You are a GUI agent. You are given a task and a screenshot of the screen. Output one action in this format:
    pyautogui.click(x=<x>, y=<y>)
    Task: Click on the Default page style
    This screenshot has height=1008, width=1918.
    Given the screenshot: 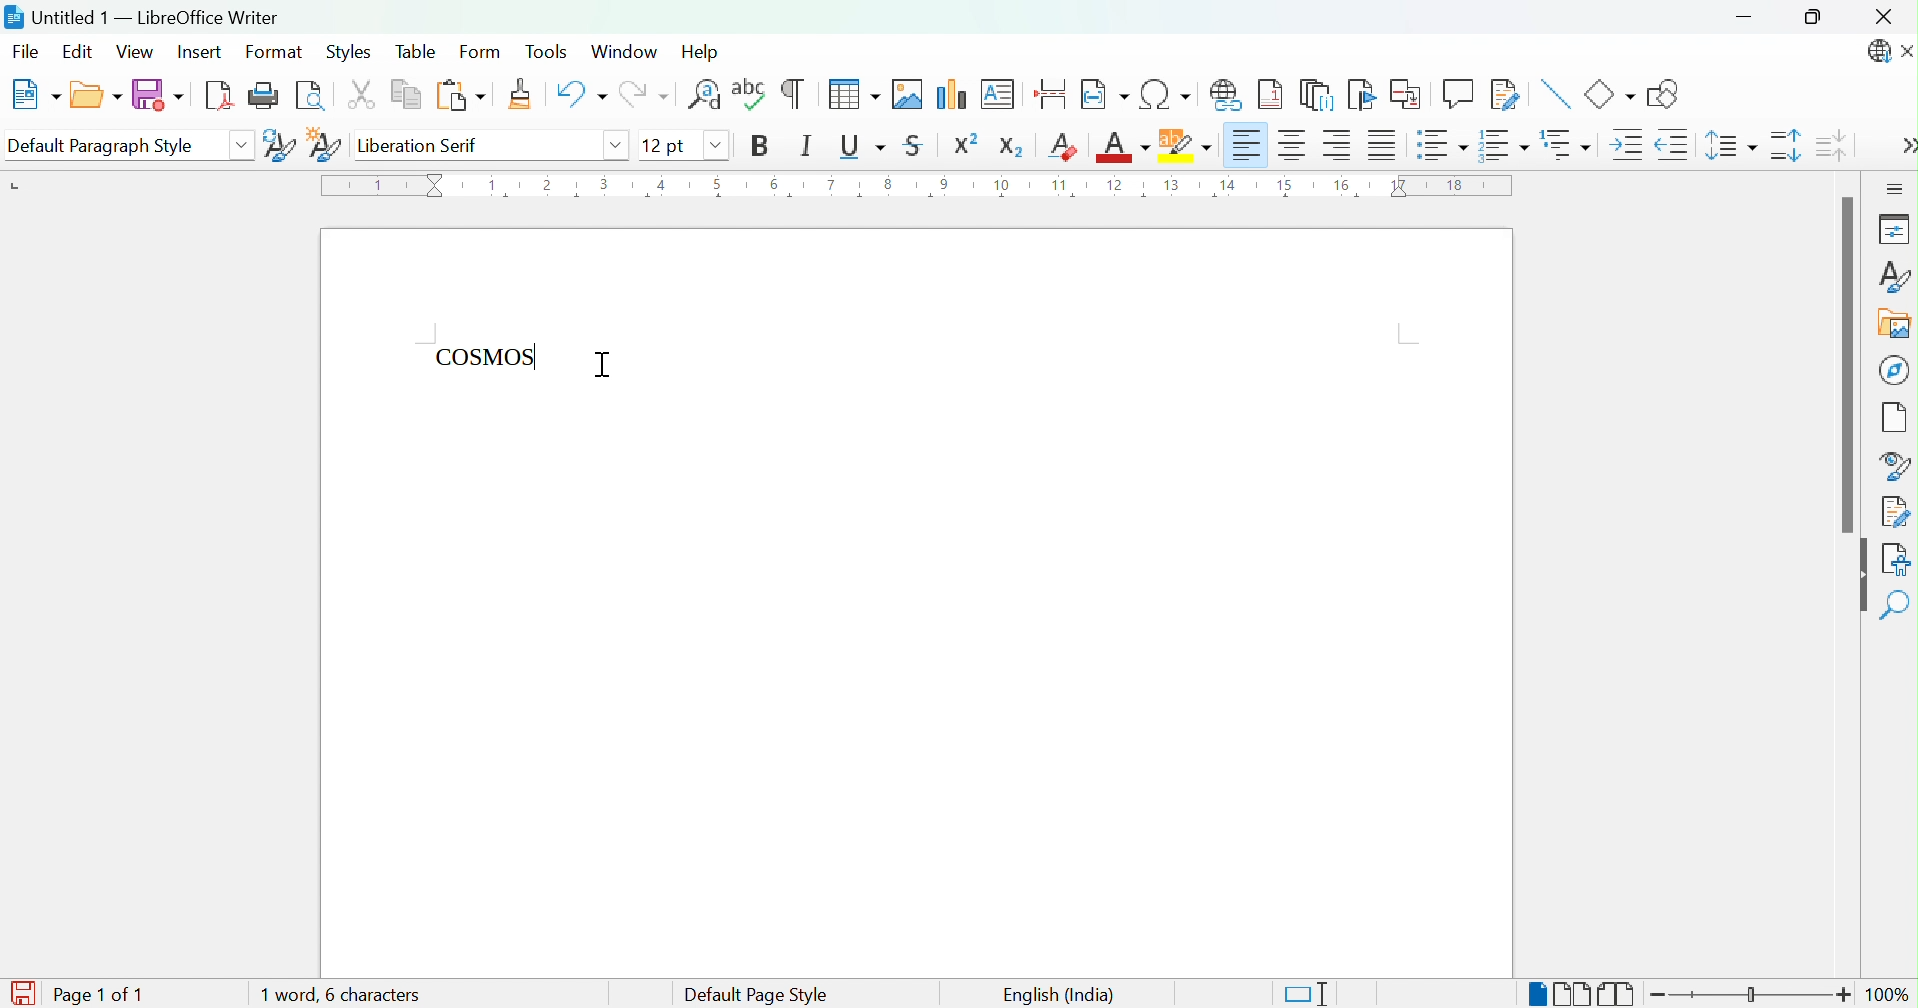 What is the action you would take?
    pyautogui.click(x=753, y=995)
    